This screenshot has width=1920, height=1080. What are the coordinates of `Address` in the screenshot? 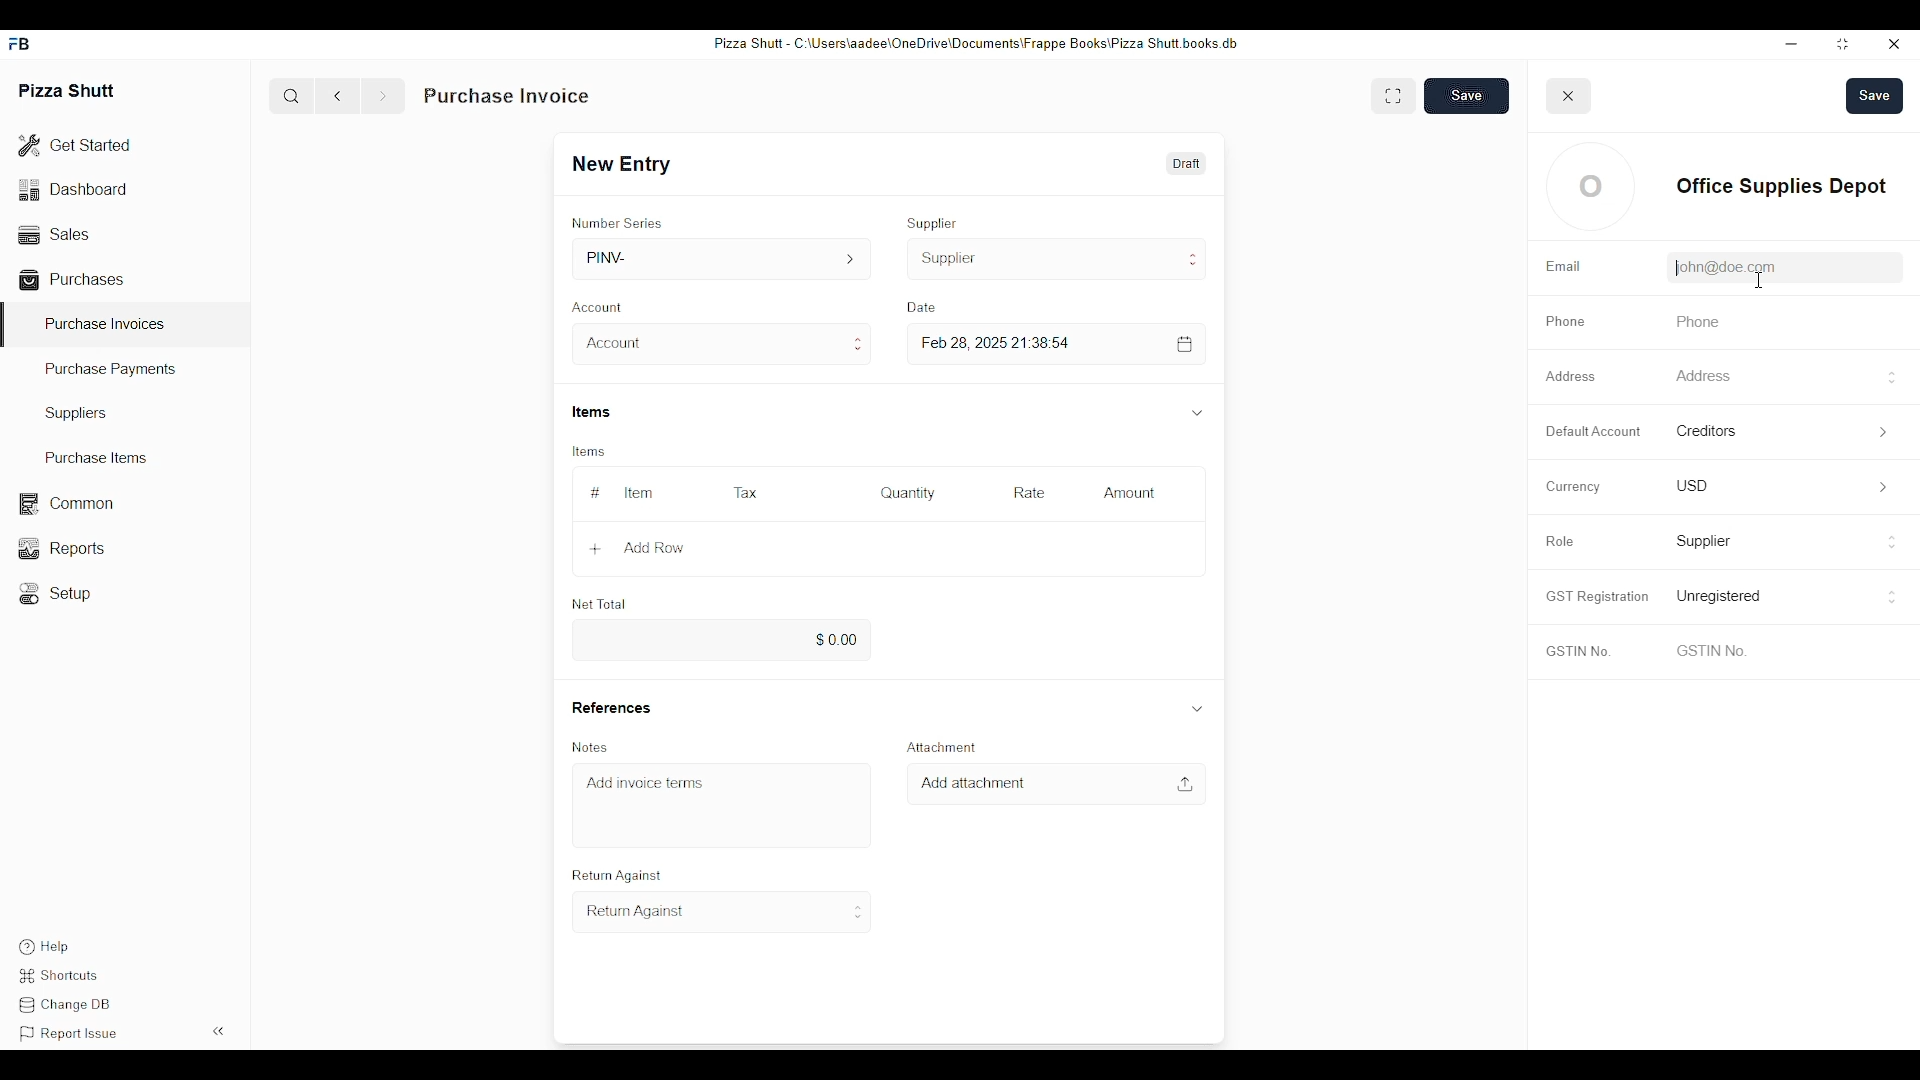 It's located at (1574, 375).